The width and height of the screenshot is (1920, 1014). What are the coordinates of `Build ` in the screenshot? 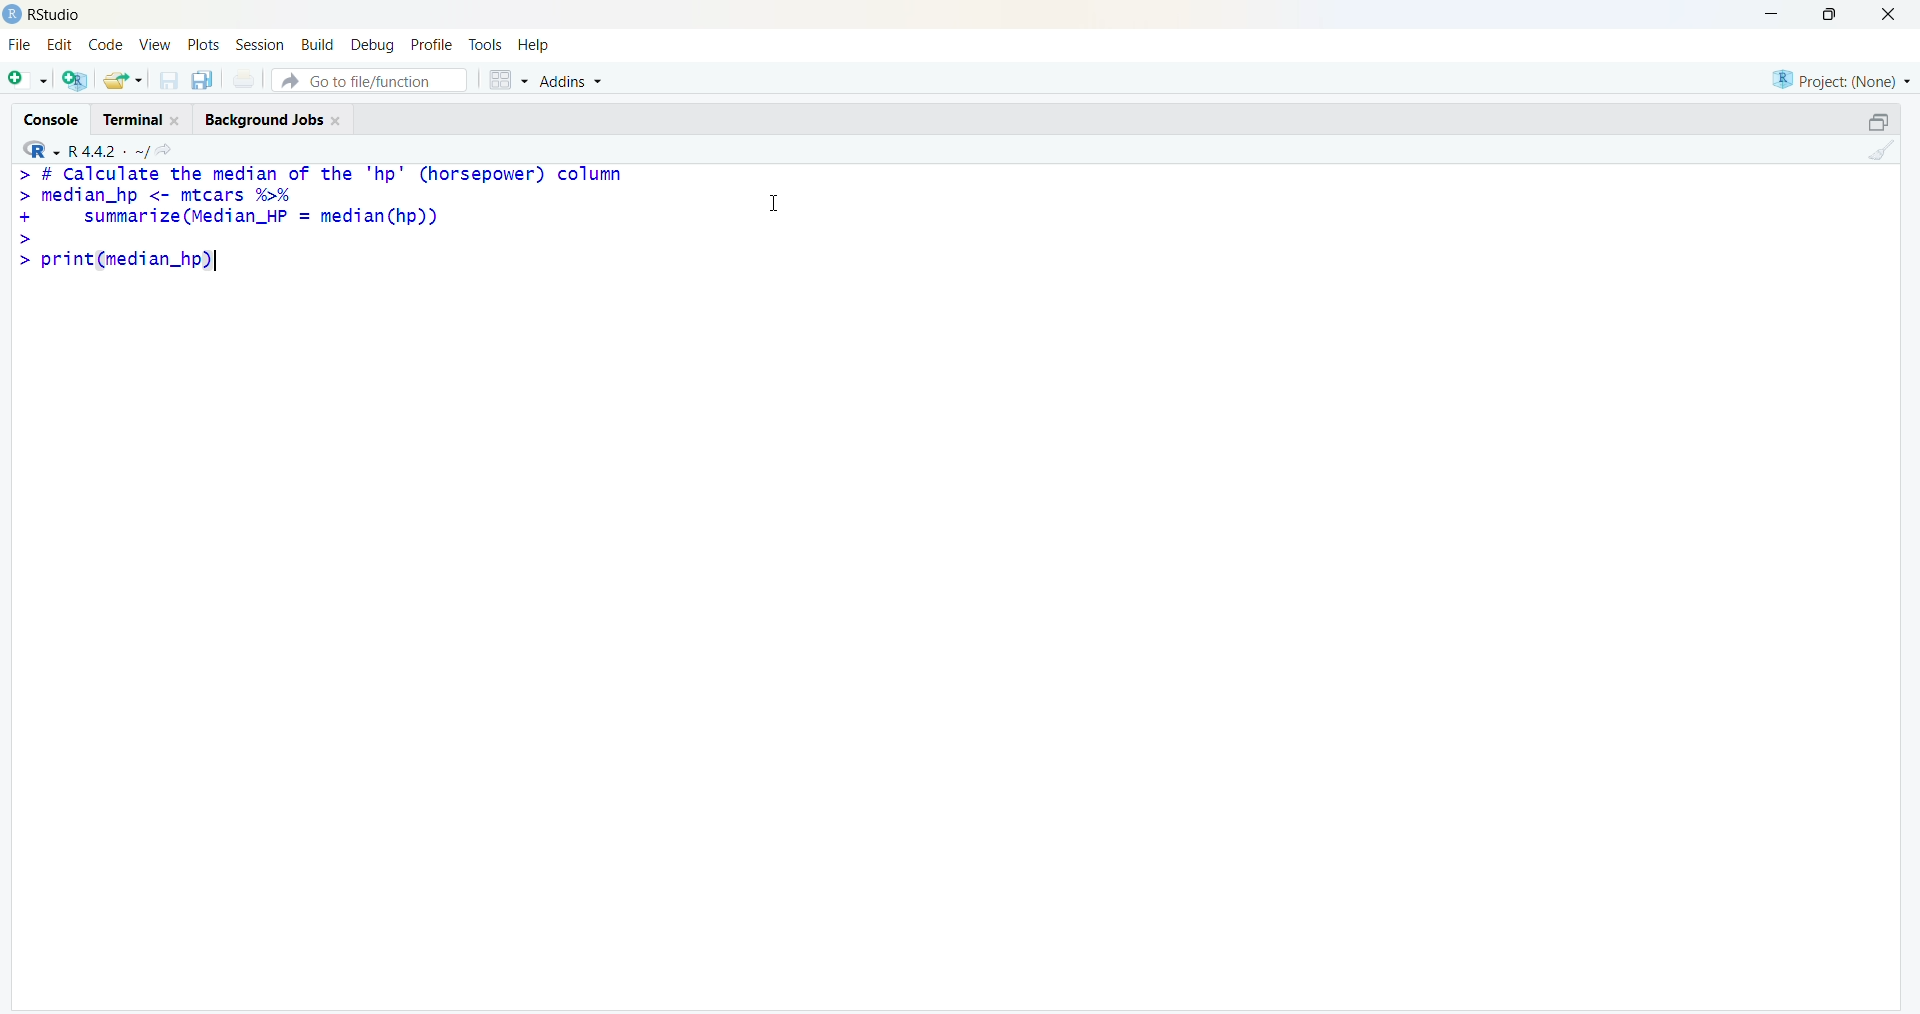 It's located at (320, 46).